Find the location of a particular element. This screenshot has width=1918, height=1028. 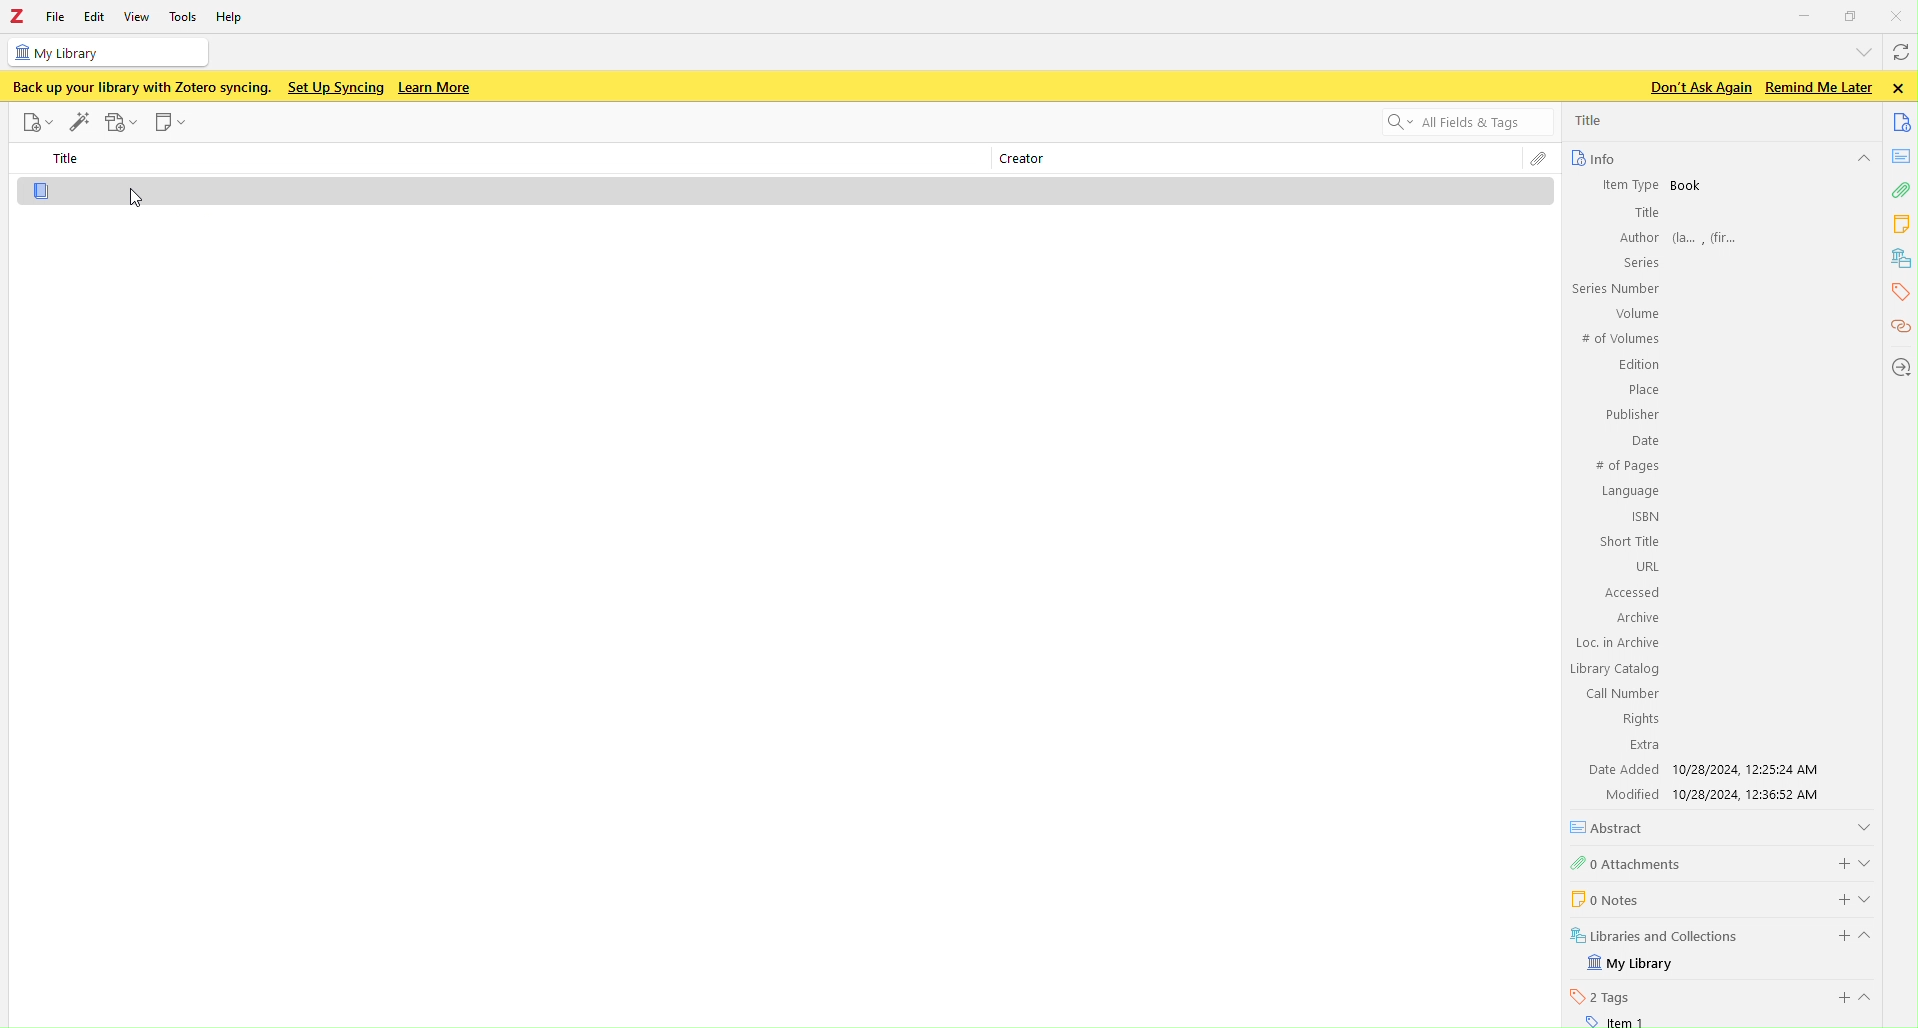

0 Attachments is located at coordinates (1628, 862).